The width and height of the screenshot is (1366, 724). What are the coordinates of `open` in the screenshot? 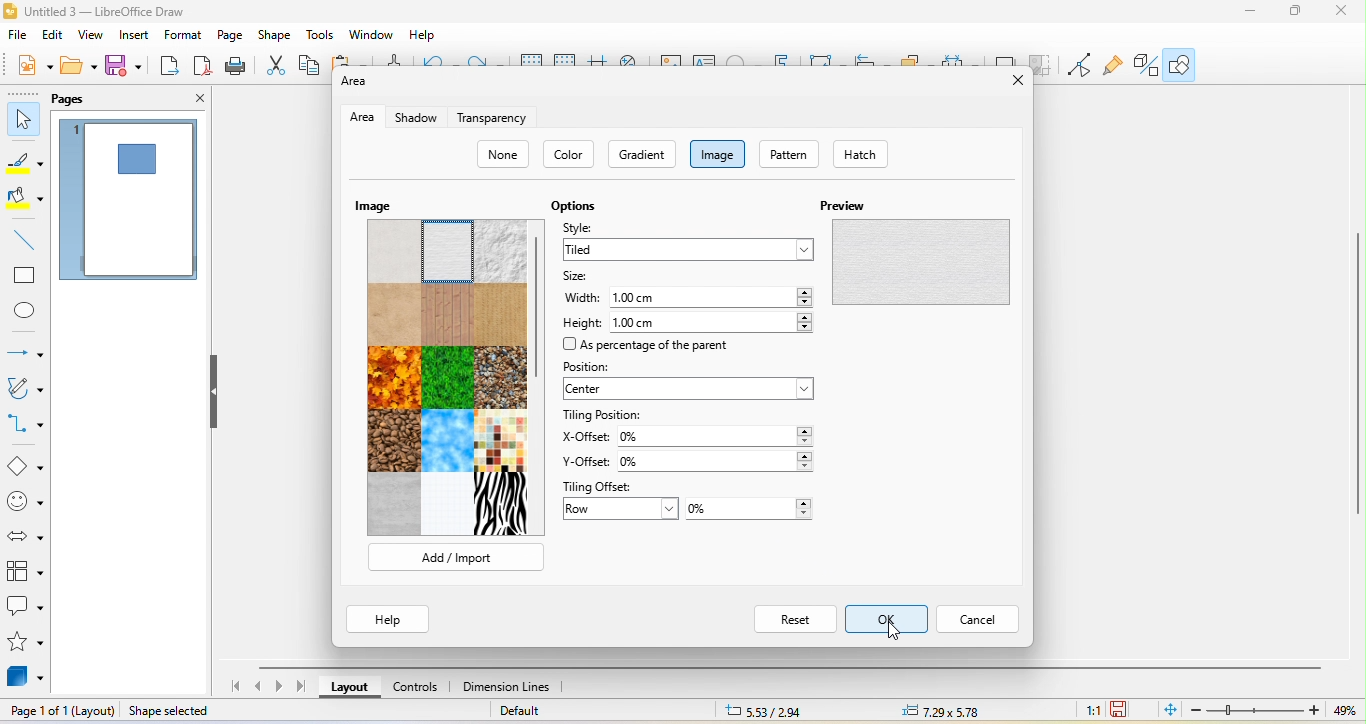 It's located at (80, 69).